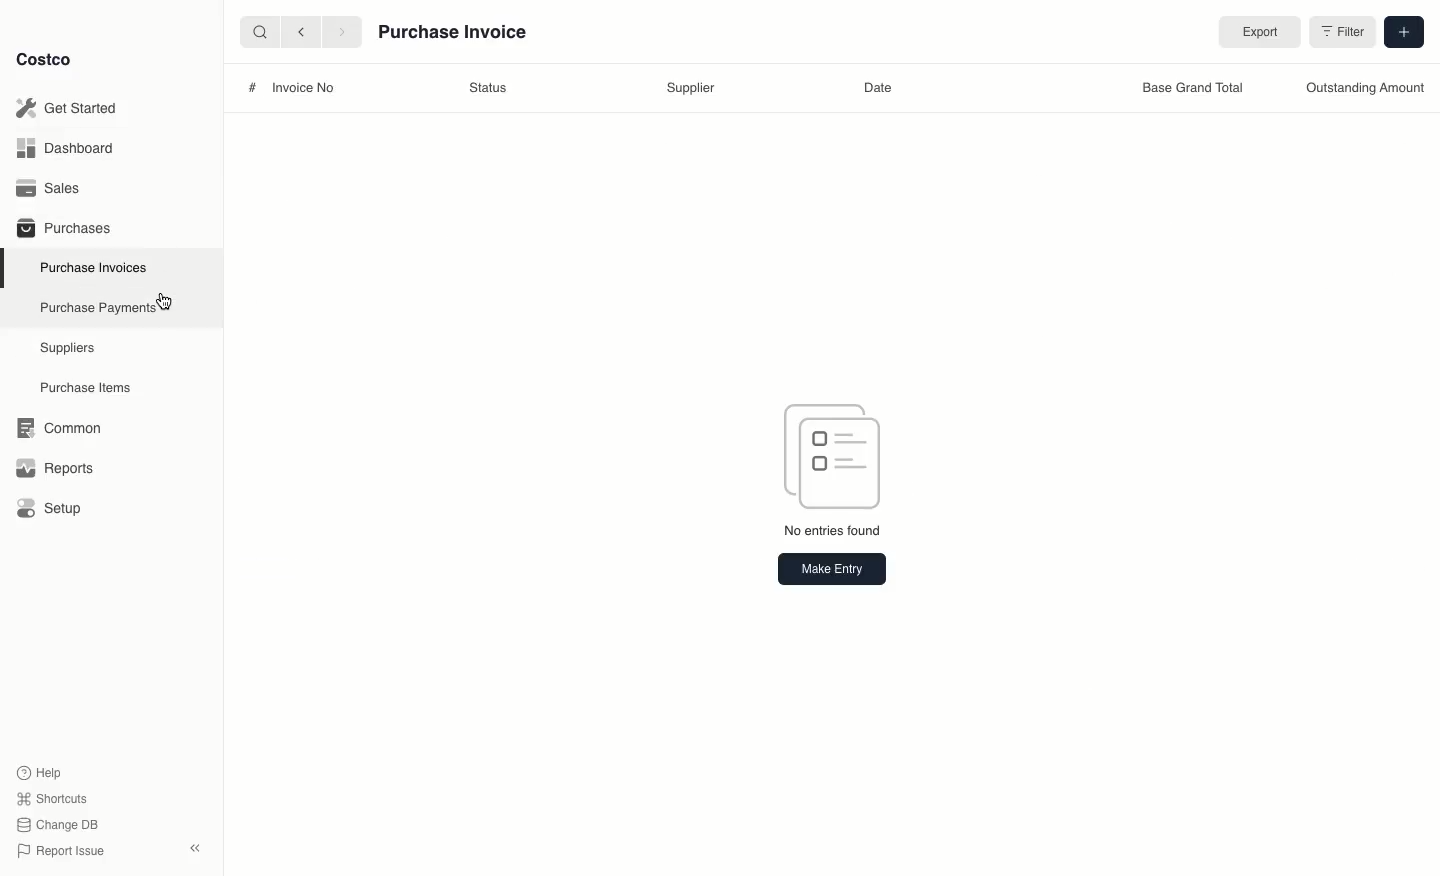 The image size is (1440, 876). Describe the element at coordinates (259, 30) in the screenshot. I see `Search` at that location.